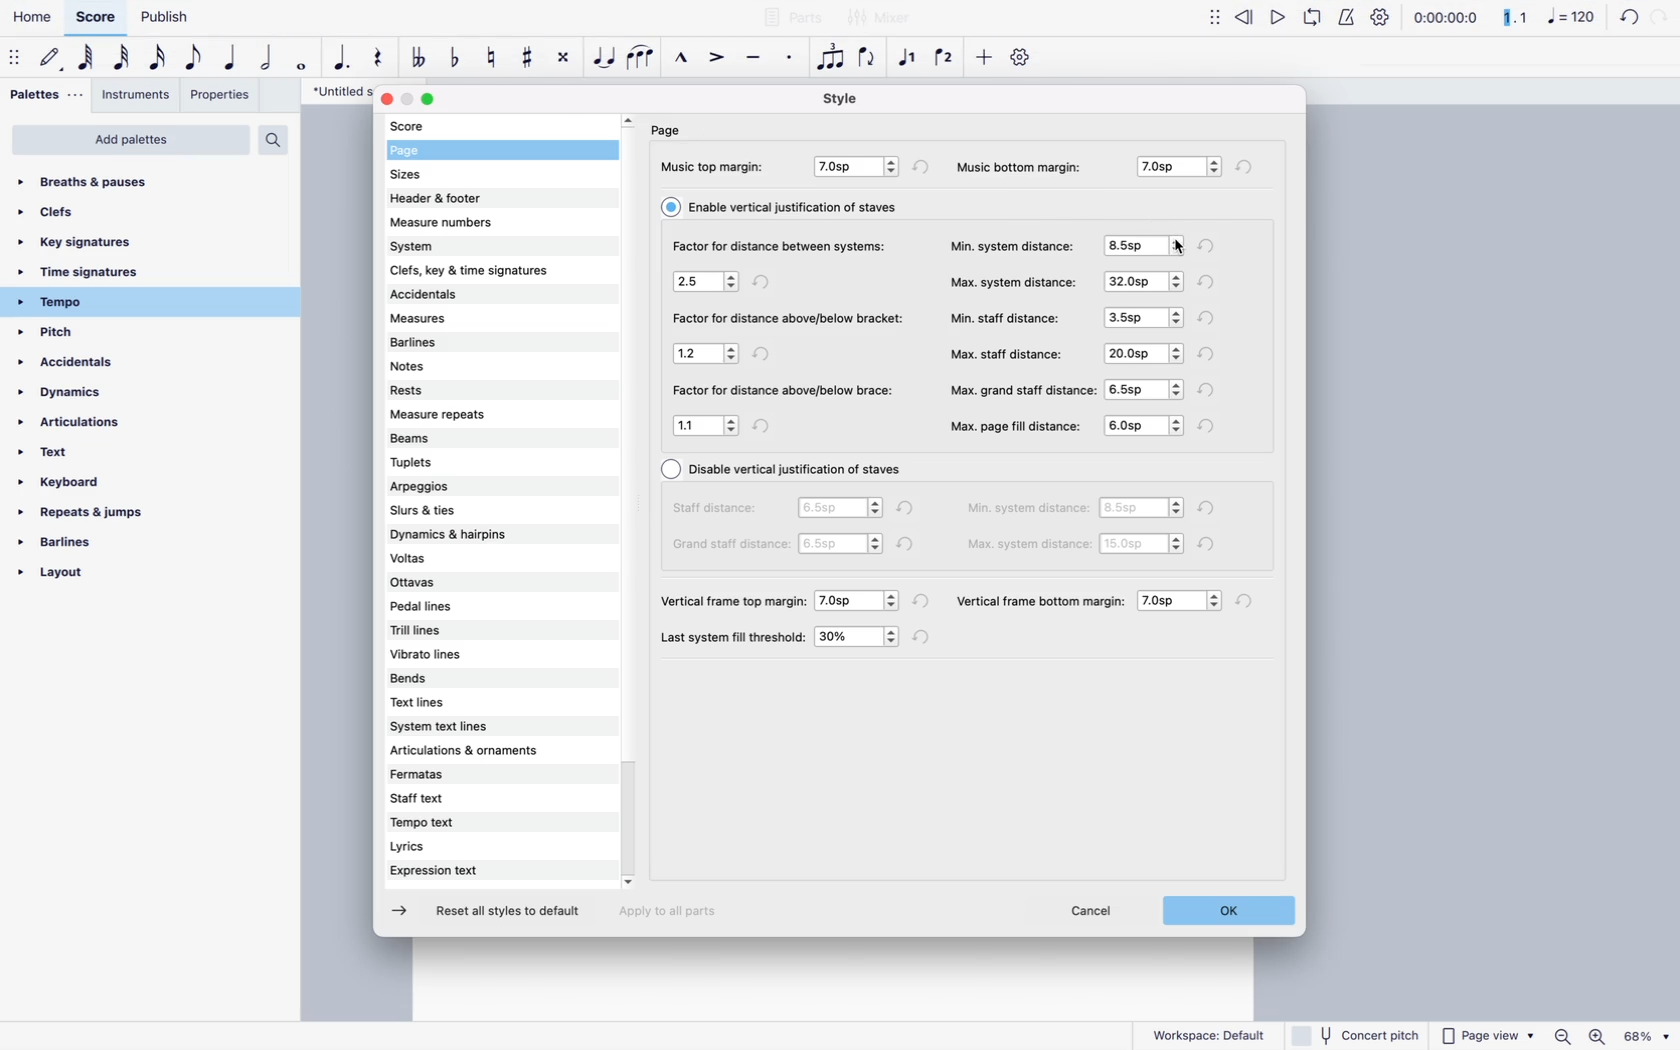 Image resolution: width=1680 pixels, height=1050 pixels. I want to click on augmentation dot, so click(345, 59).